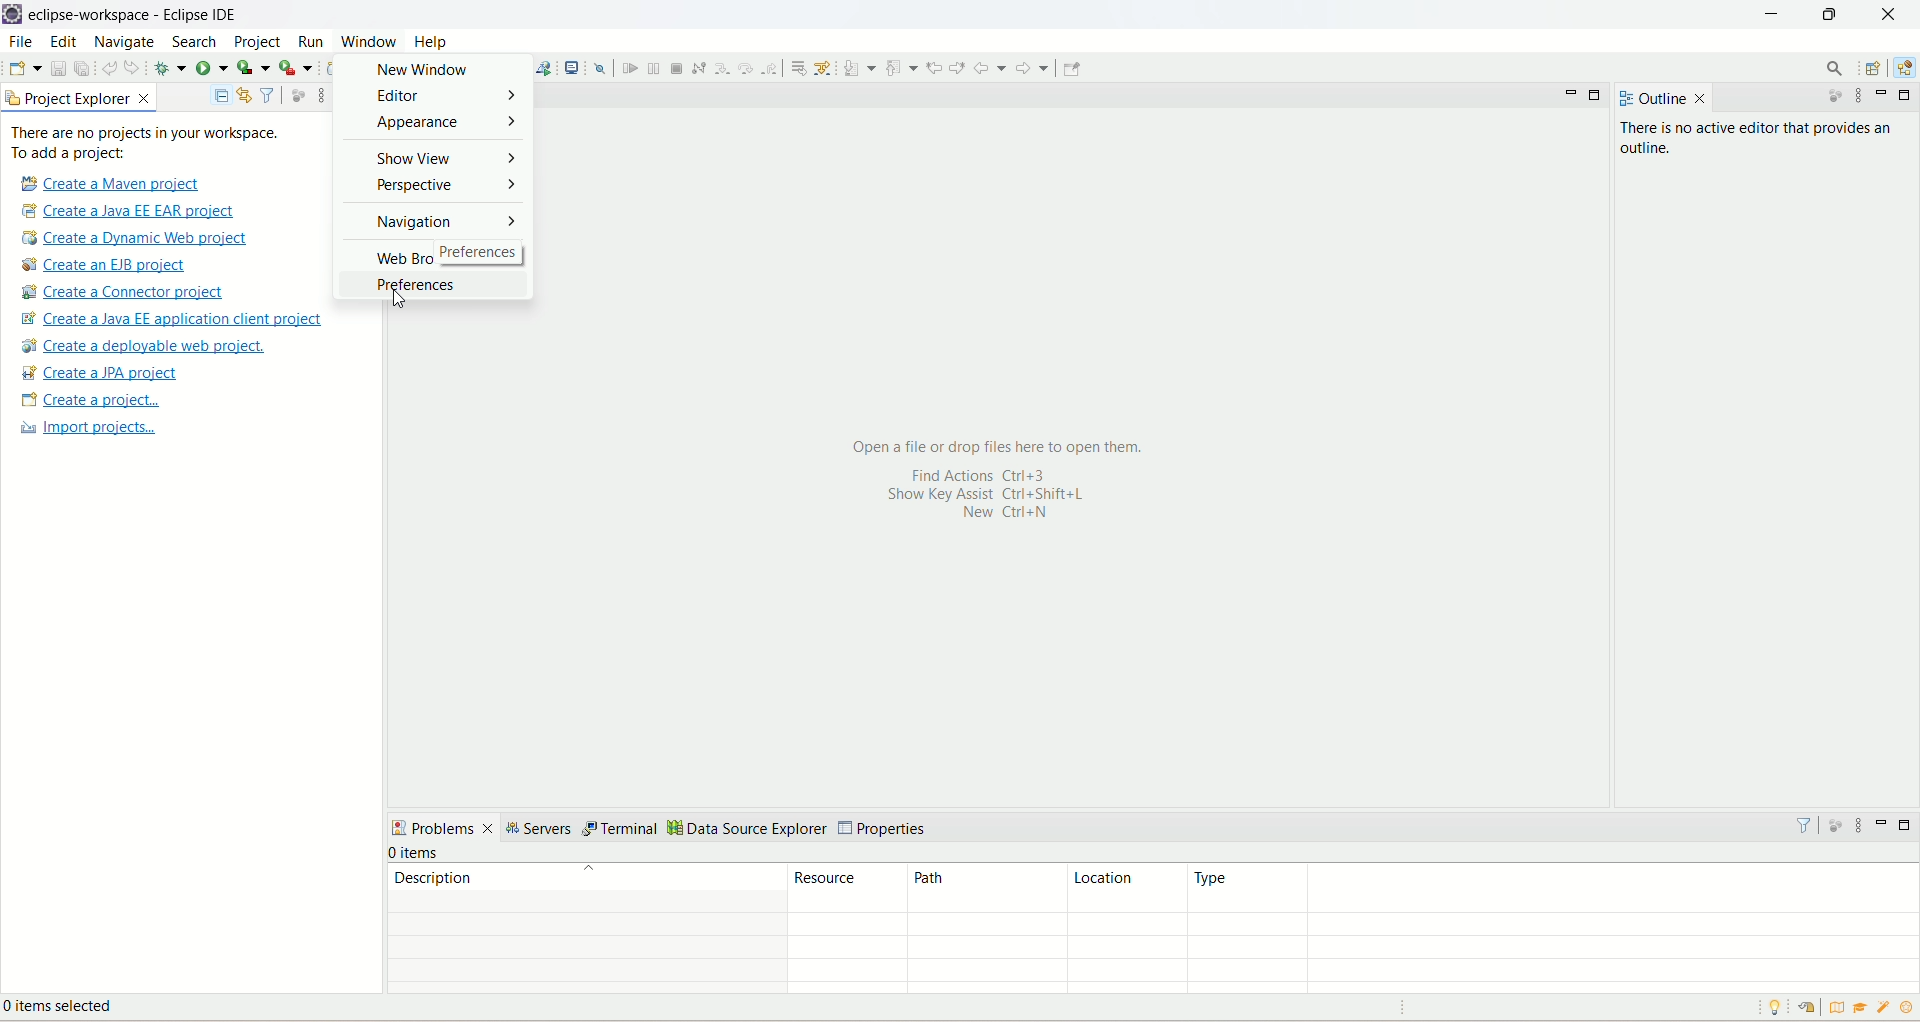 The height and width of the screenshot is (1022, 1920). What do you see at coordinates (1888, 14) in the screenshot?
I see `close` at bounding box center [1888, 14].